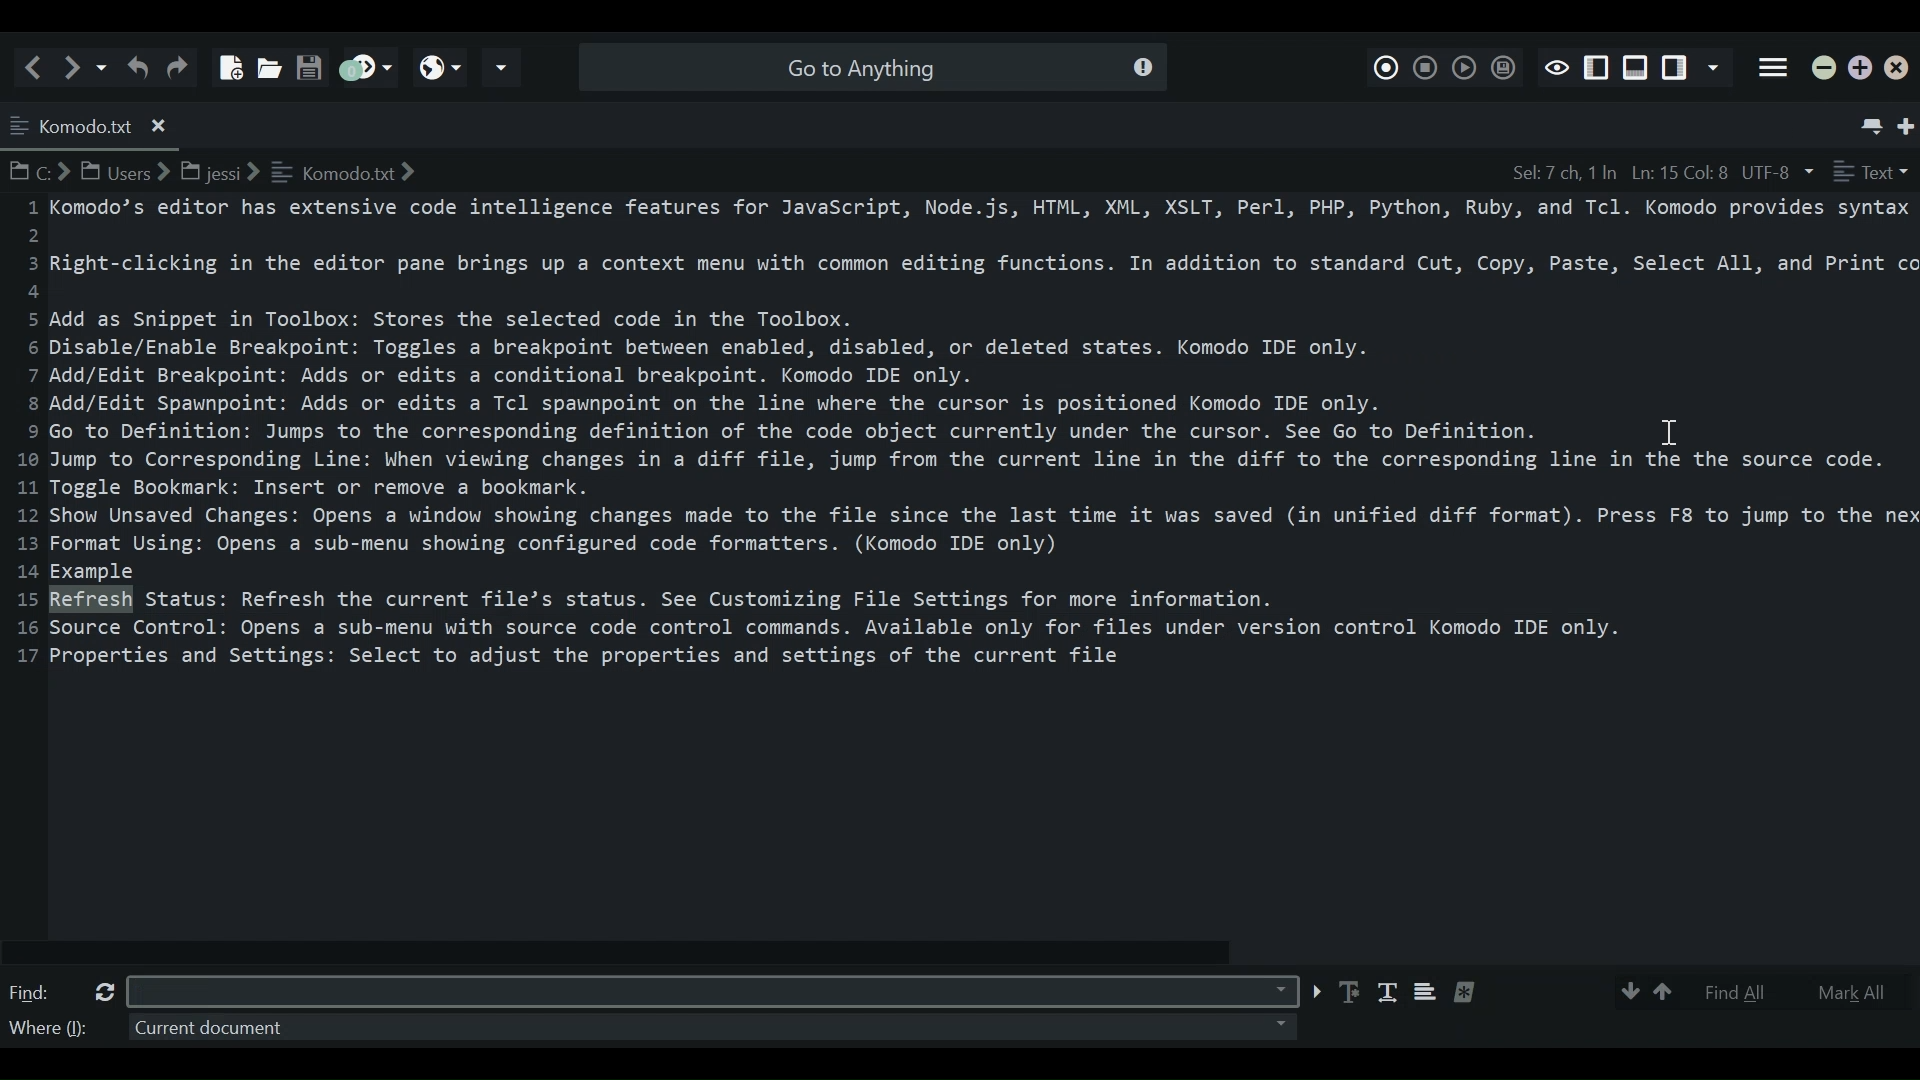 The height and width of the screenshot is (1080, 1920). Describe the element at coordinates (1779, 172) in the screenshot. I see `File Encoding` at that location.